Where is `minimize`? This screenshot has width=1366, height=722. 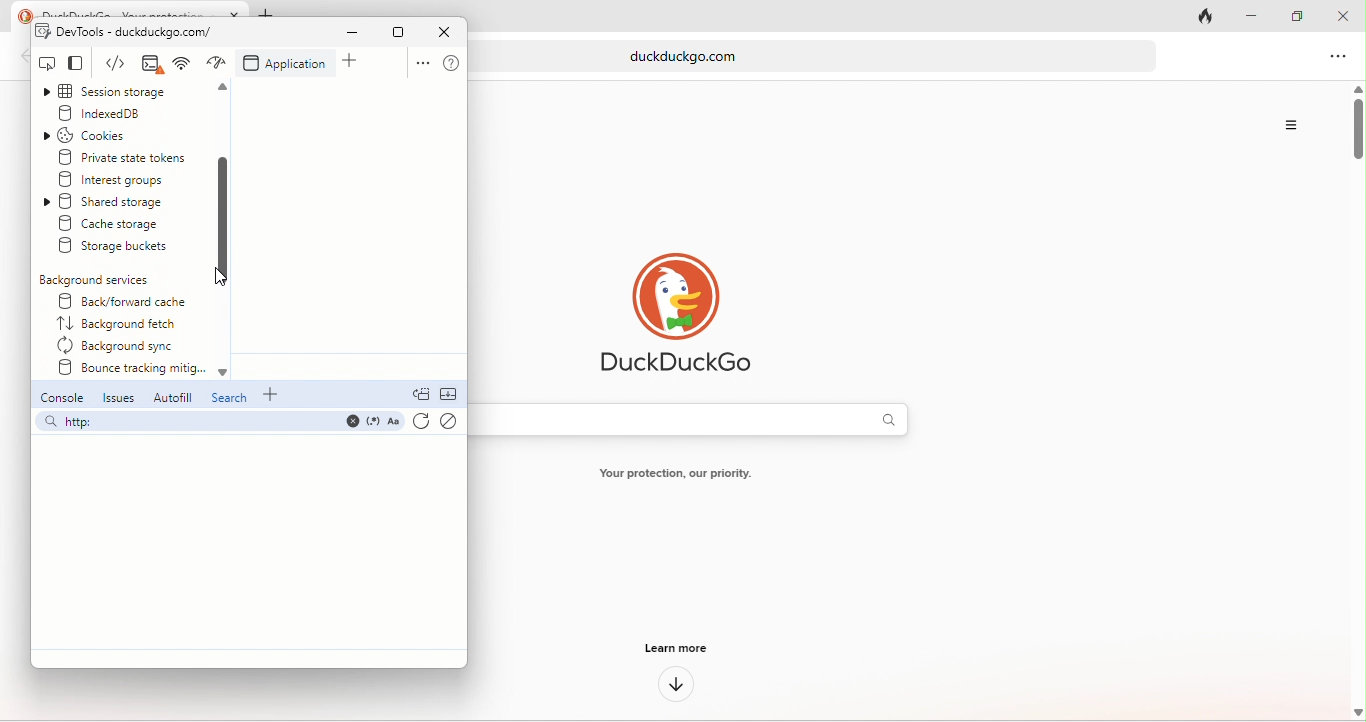 minimize is located at coordinates (1244, 17).